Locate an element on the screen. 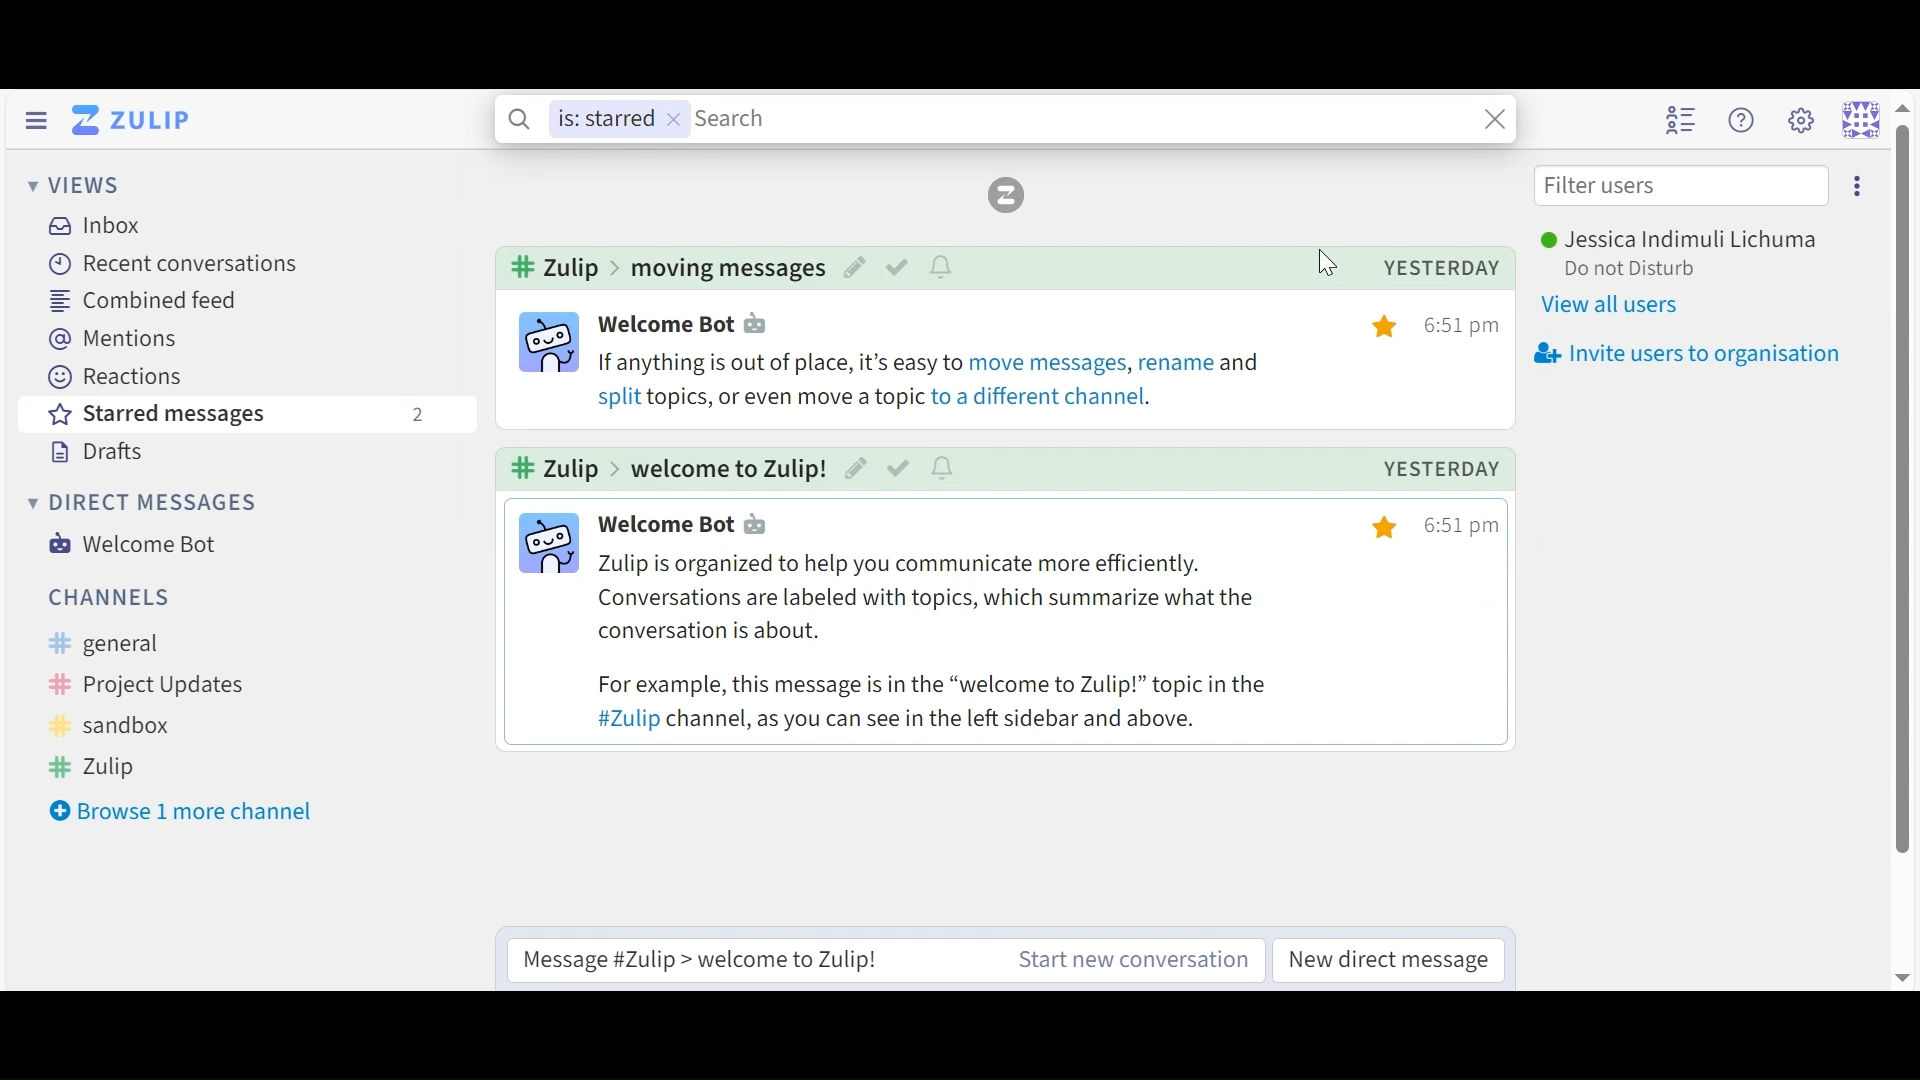 This screenshot has height=1080, width=1920. Down is located at coordinates (1892, 969).